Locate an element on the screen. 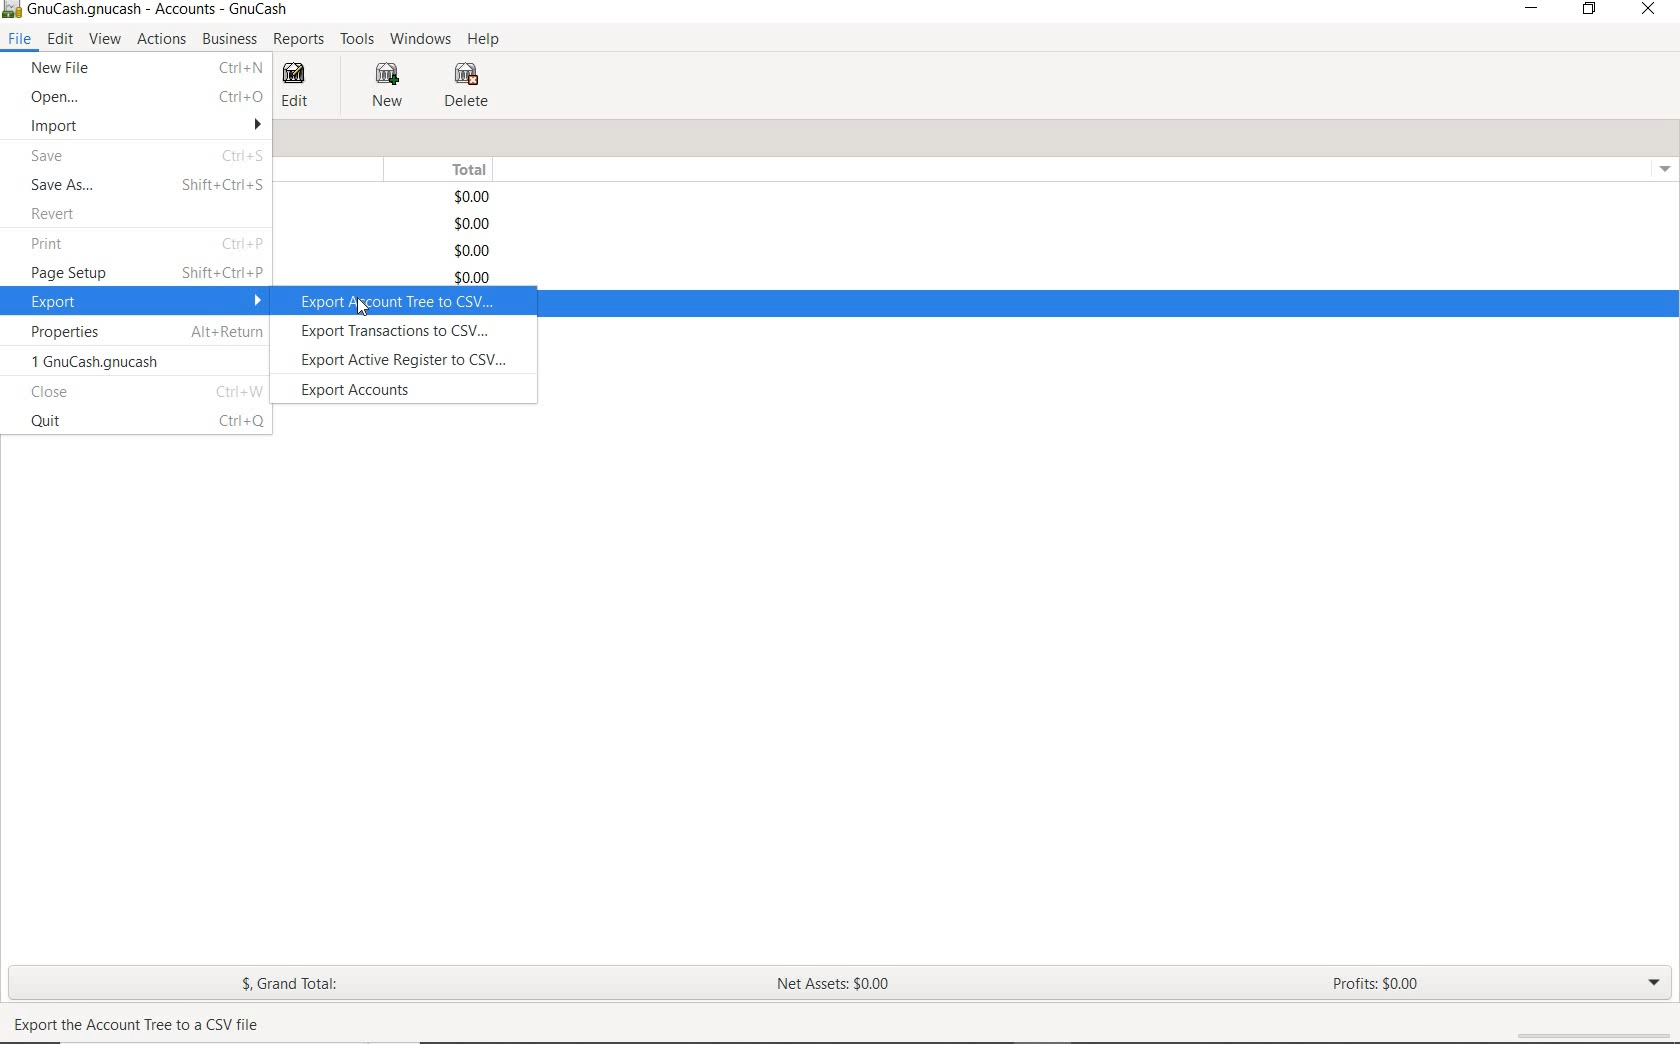  PROPERTIES is located at coordinates (63, 330).